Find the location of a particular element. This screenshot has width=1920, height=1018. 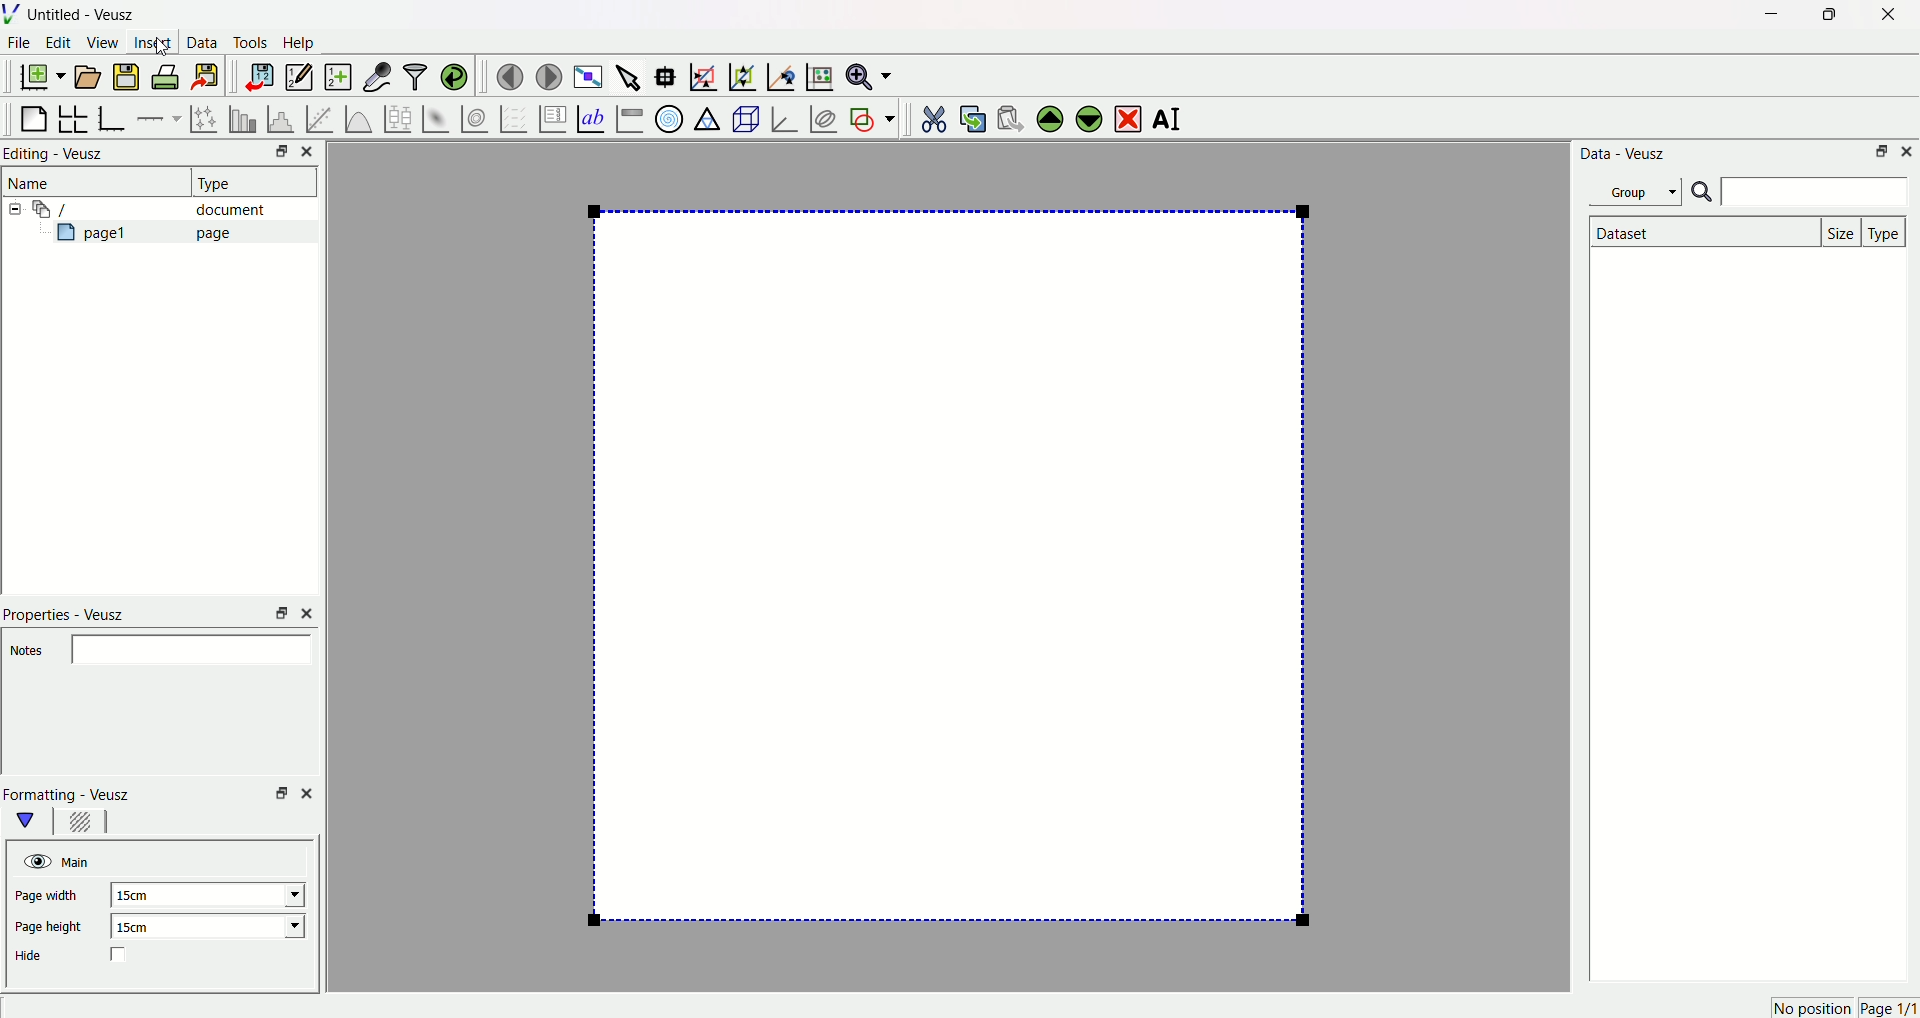

Close is located at coordinates (313, 151).